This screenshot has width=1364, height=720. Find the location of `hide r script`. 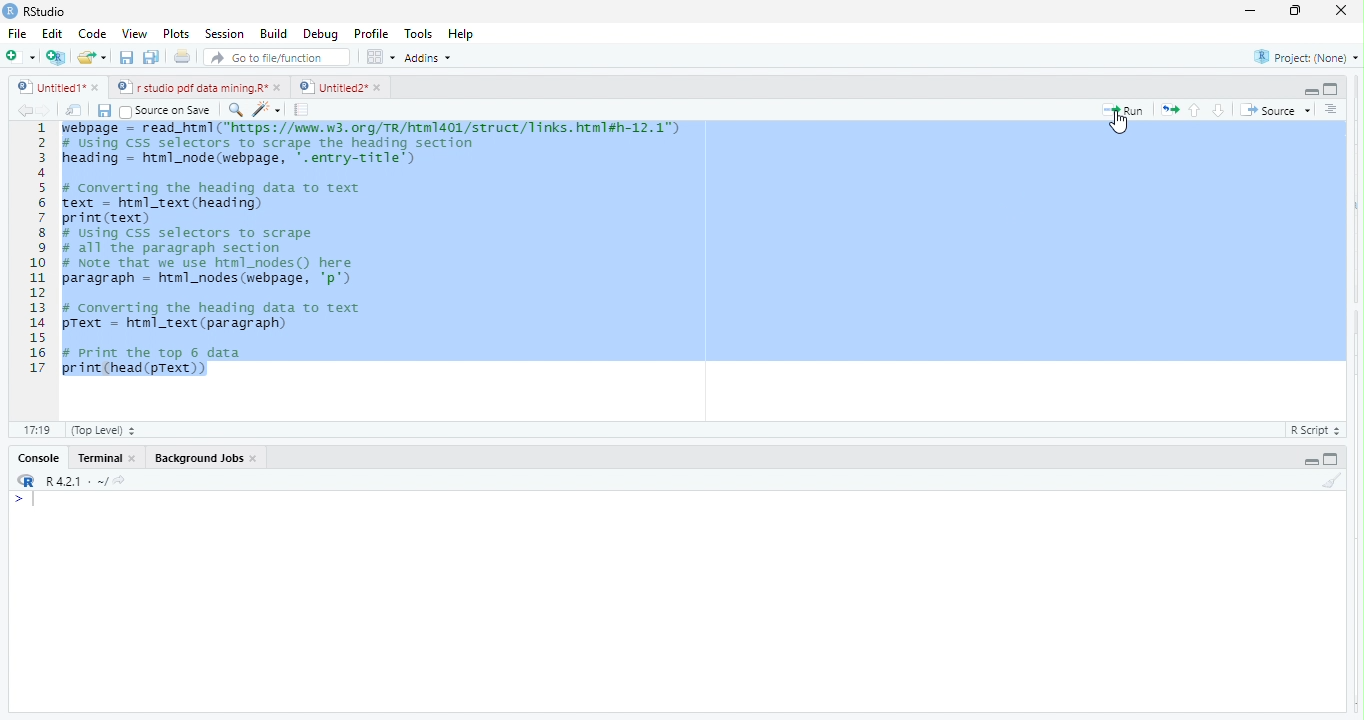

hide r script is located at coordinates (1309, 89).